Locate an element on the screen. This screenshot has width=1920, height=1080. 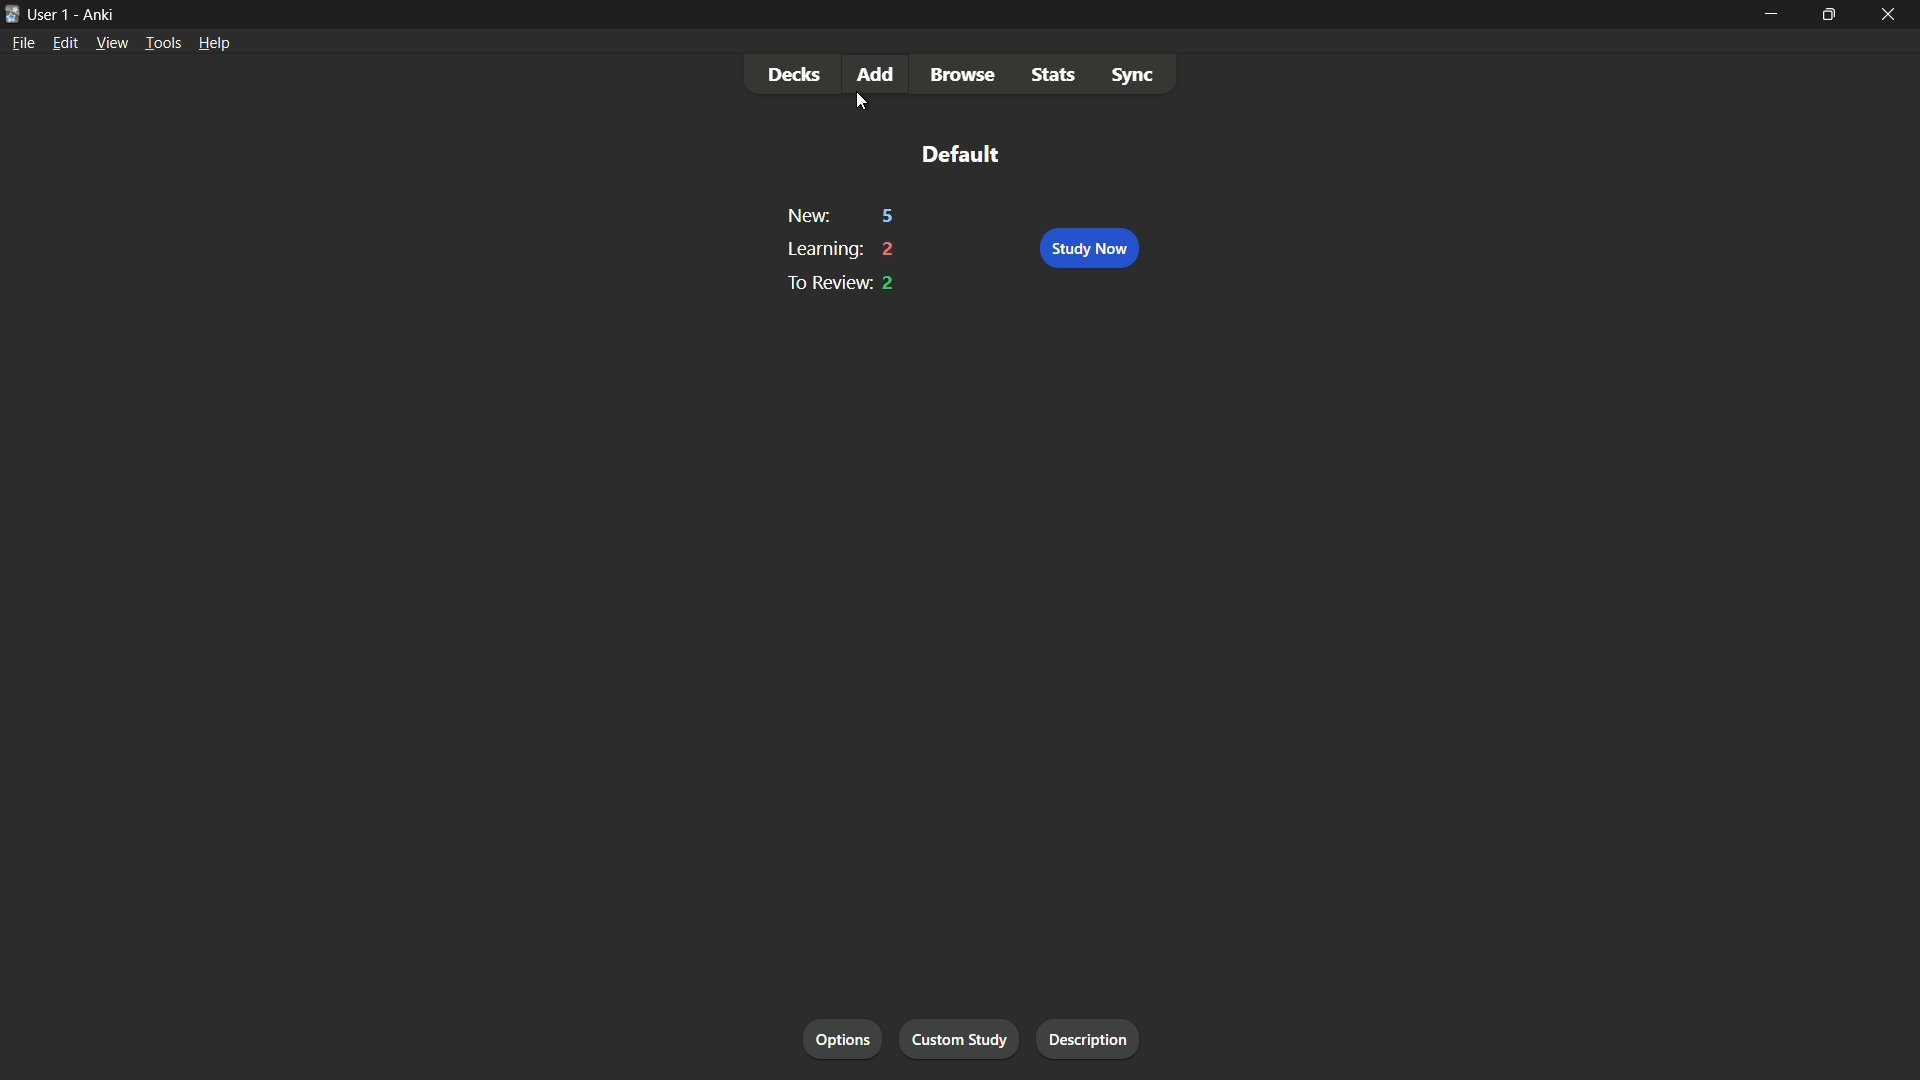
maximize is located at coordinates (1829, 15).